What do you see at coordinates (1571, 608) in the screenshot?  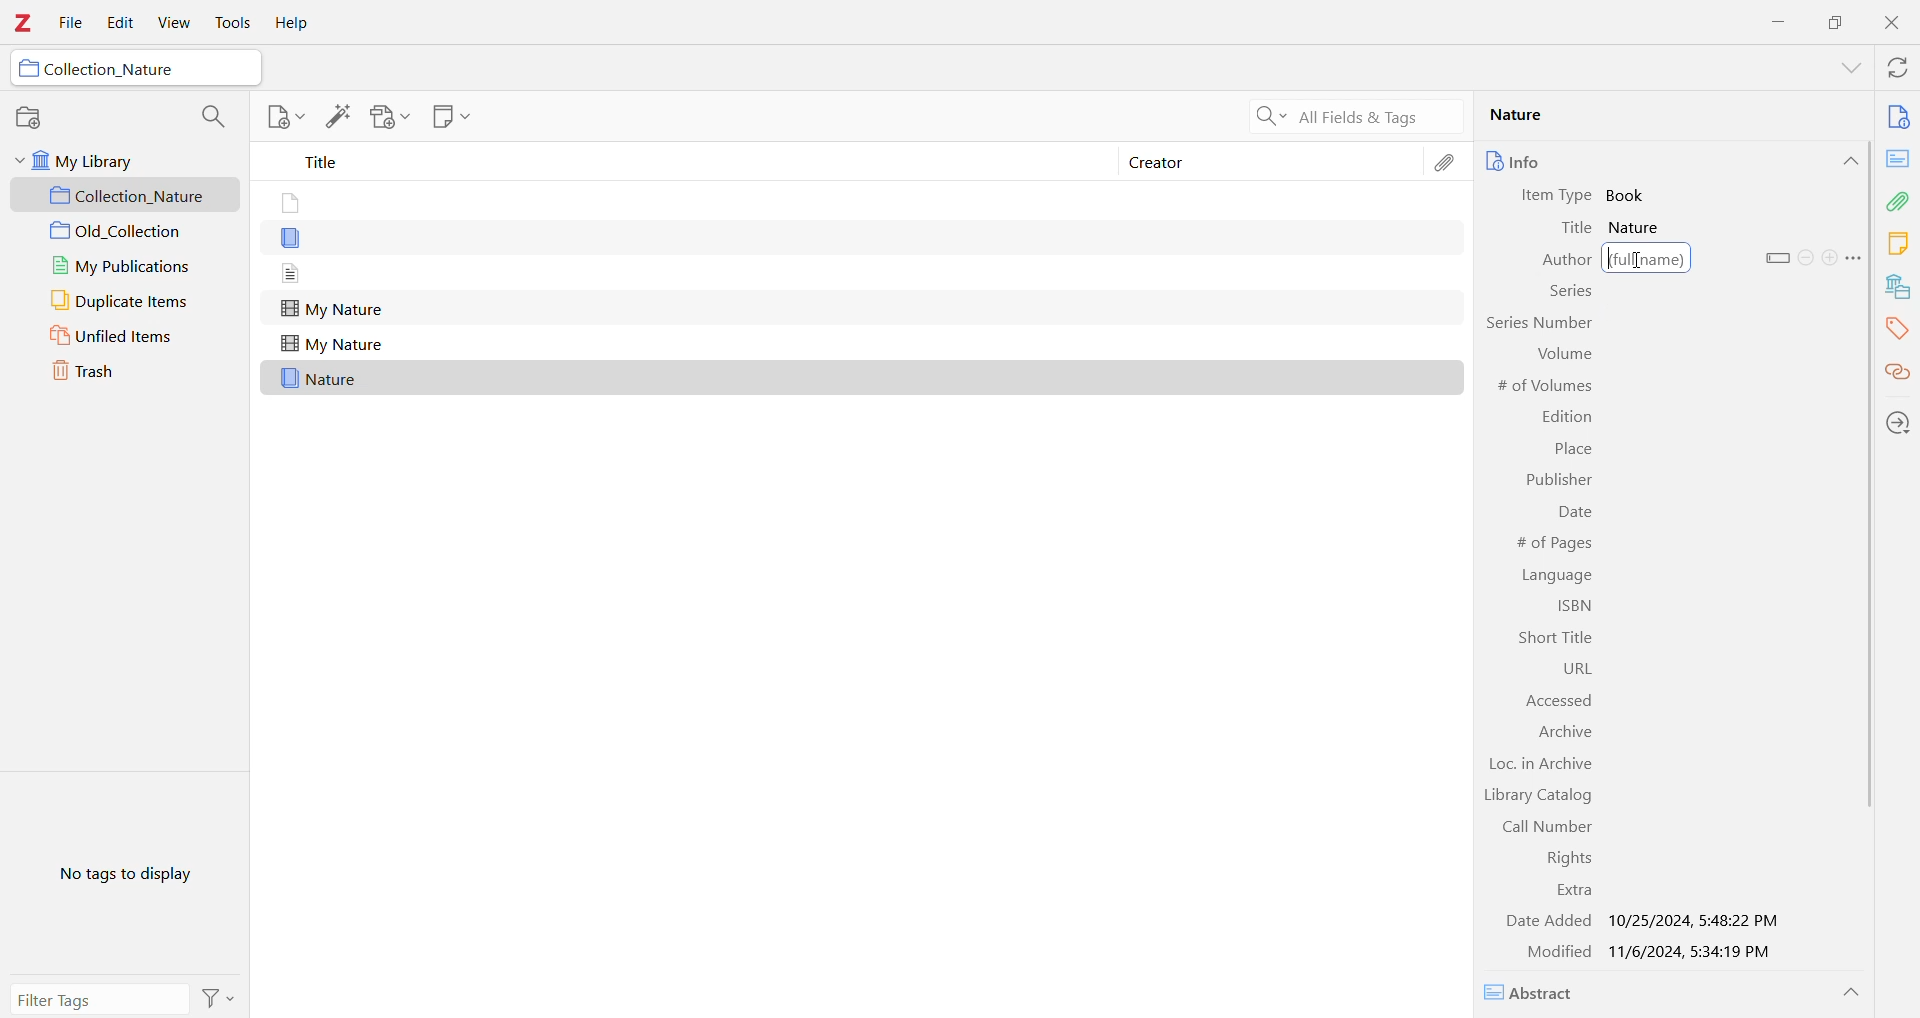 I see `ISBN` at bounding box center [1571, 608].